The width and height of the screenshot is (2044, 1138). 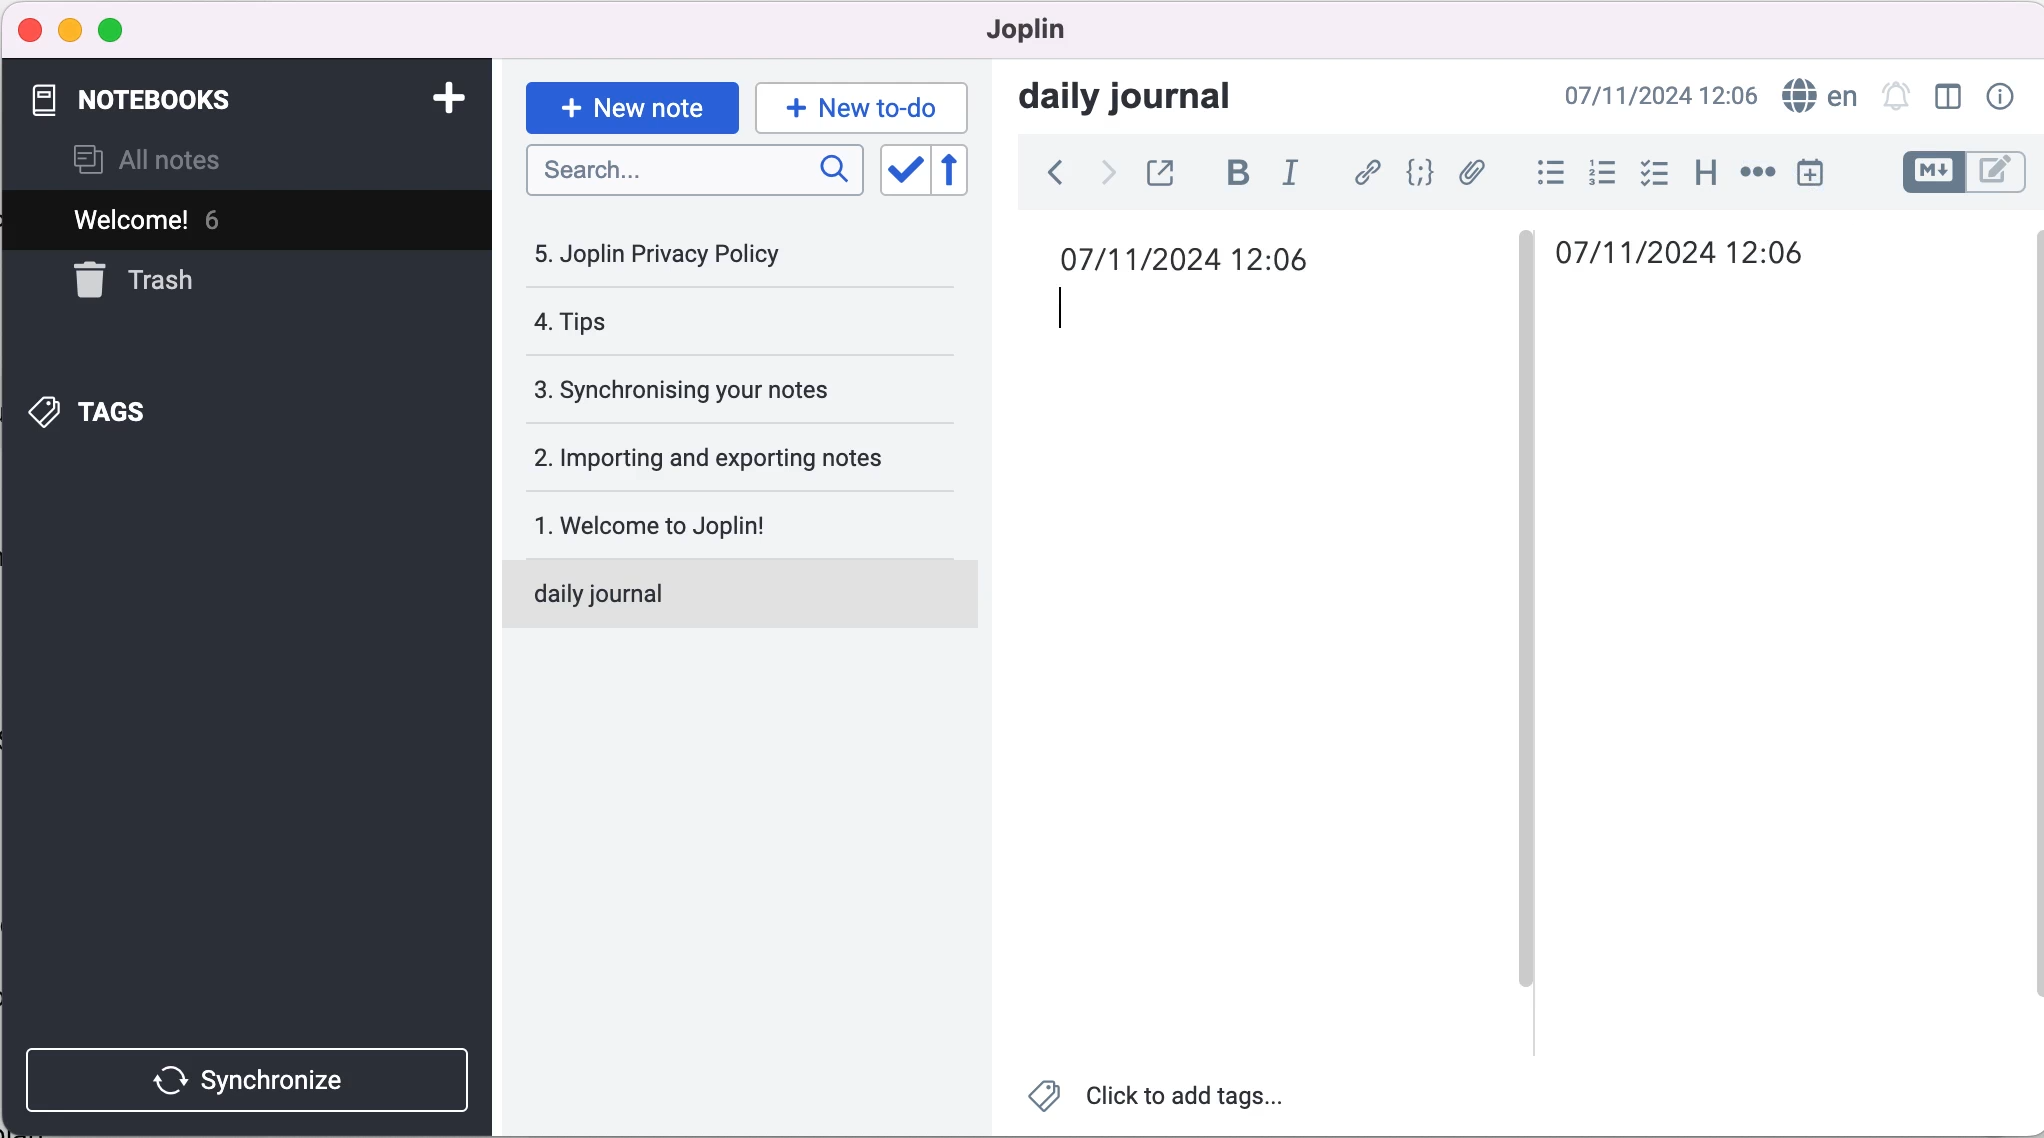 What do you see at coordinates (904, 171) in the screenshot?
I see `toggle sort order` at bounding box center [904, 171].